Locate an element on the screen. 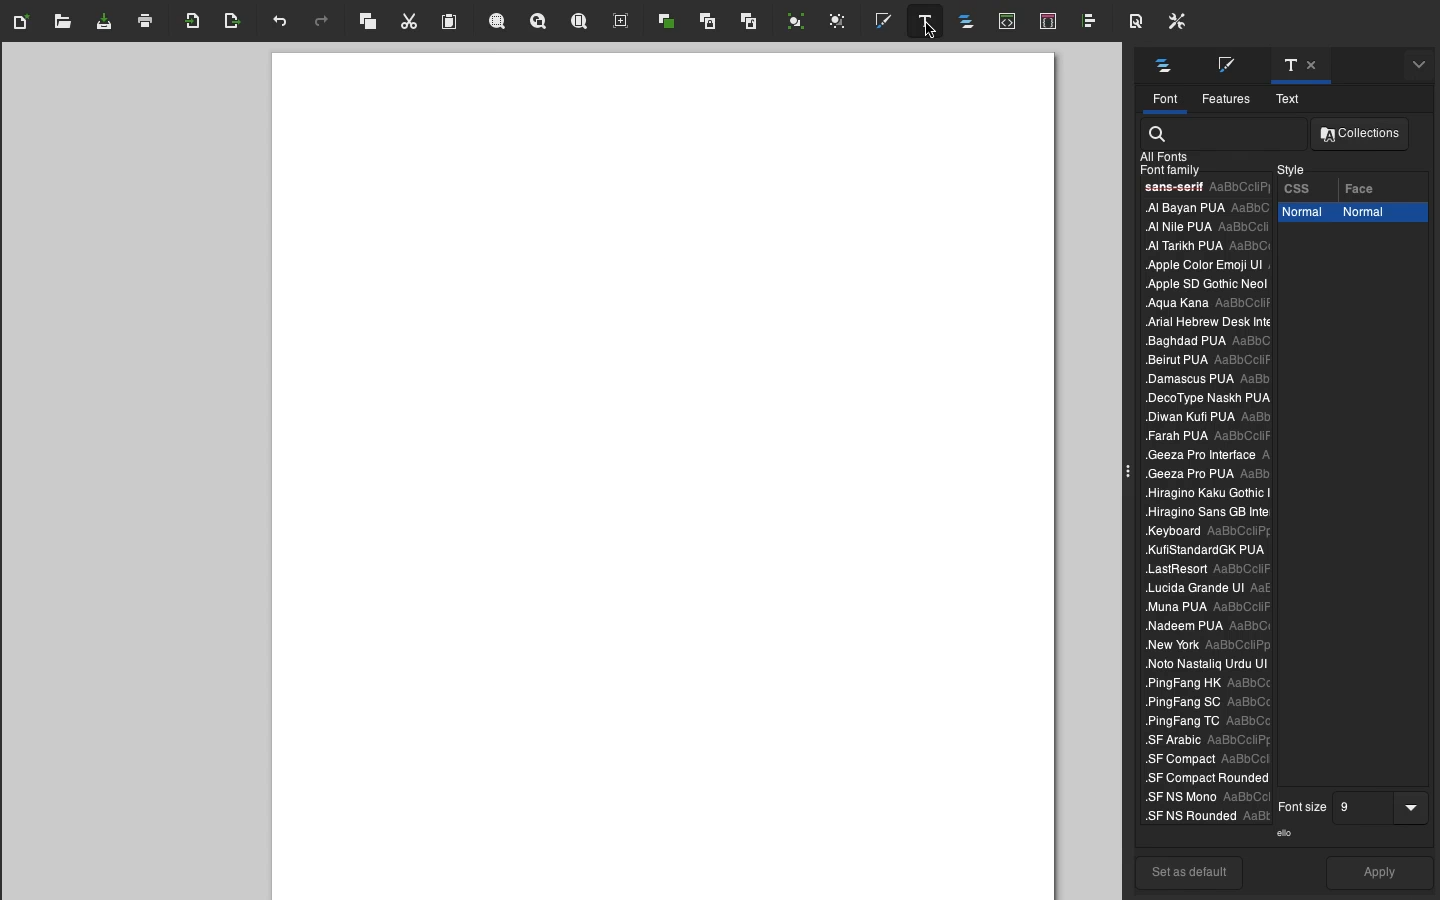 The image size is (1440, 900). Set as default is located at coordinates (1189, 872).